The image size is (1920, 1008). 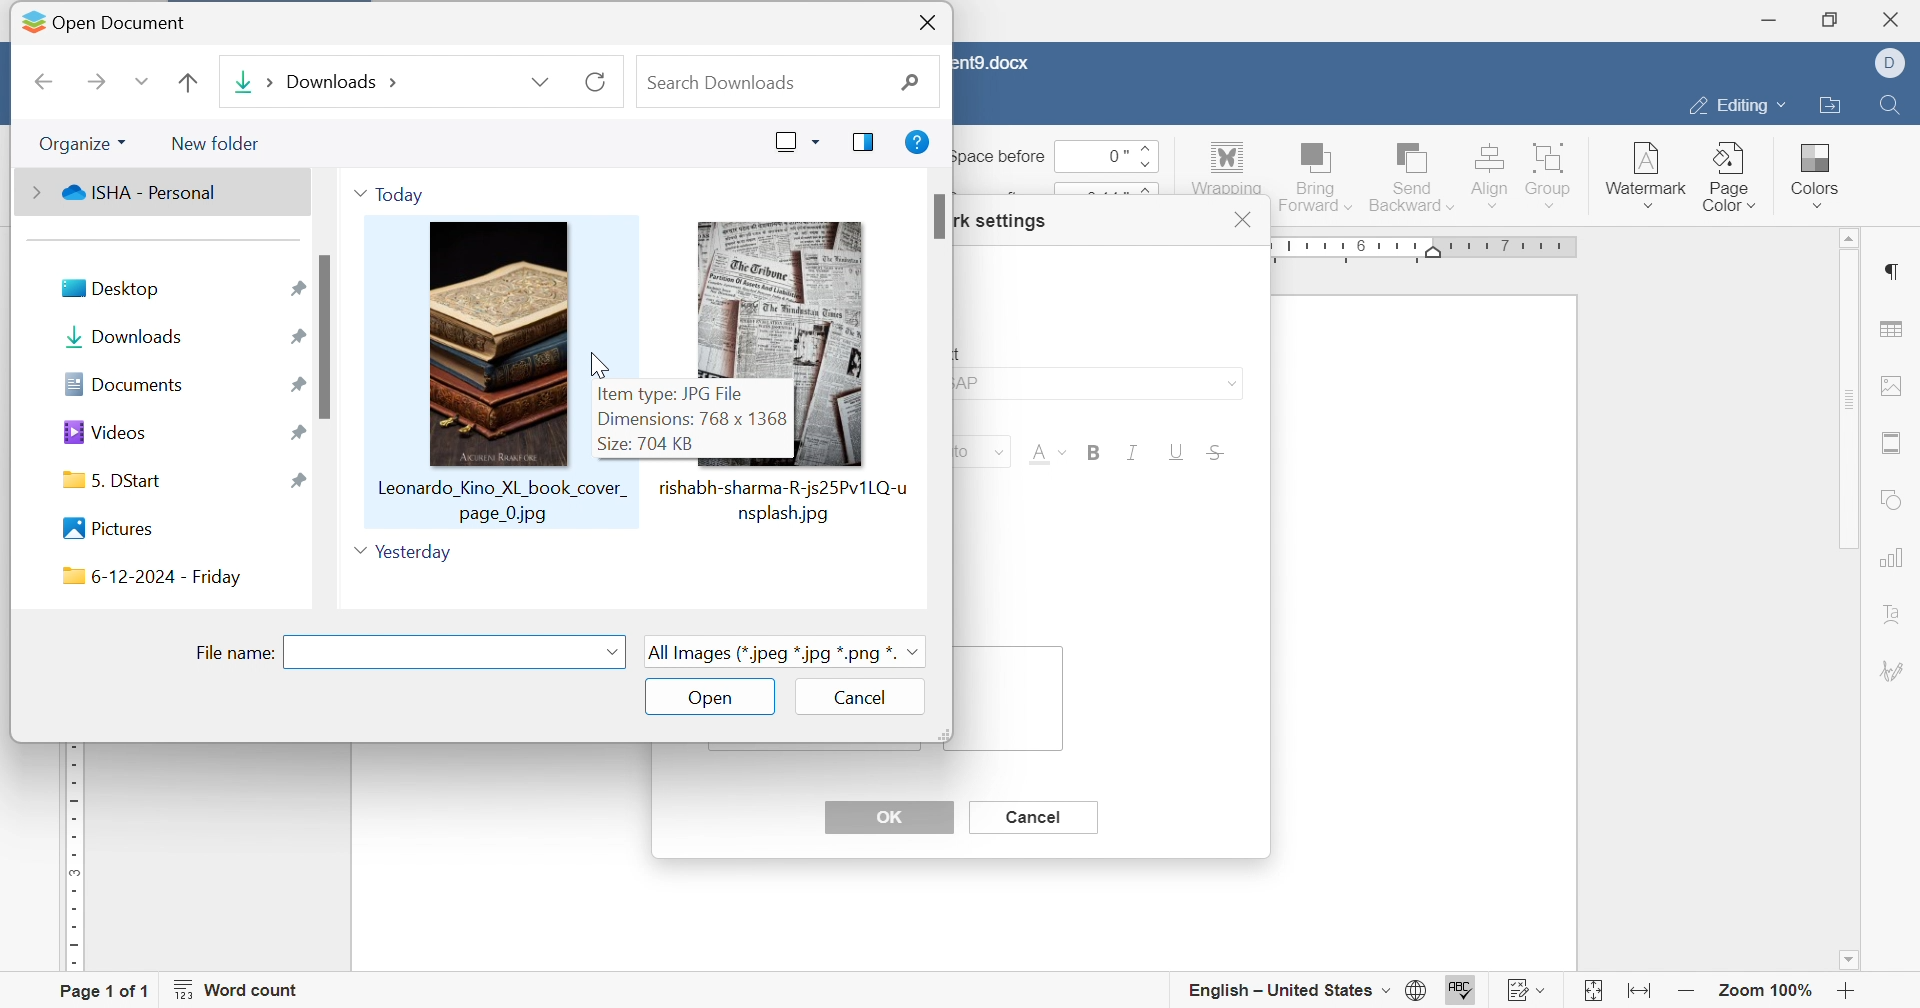 What do you see at coordinates (317, 86) in the screenshot?
I see `downloads` at bounding box center [317, 86].